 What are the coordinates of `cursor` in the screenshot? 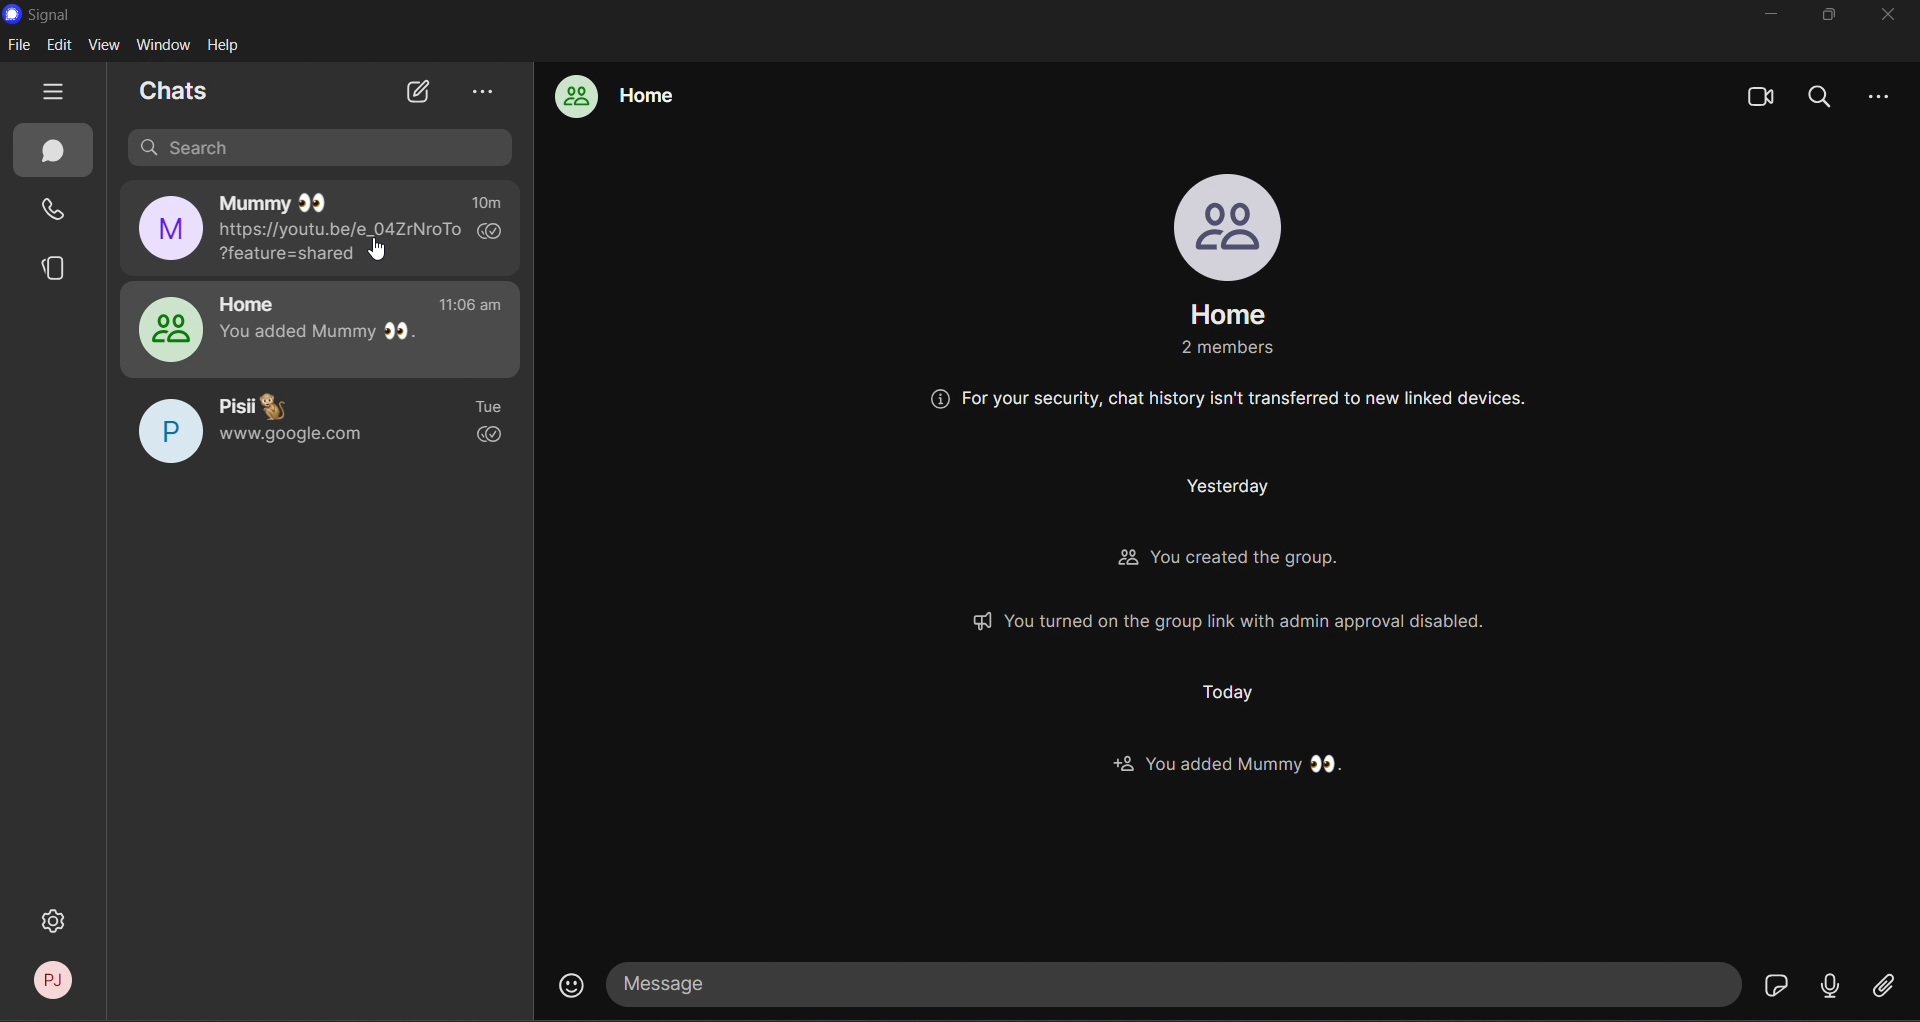 It's located at (382, 252).